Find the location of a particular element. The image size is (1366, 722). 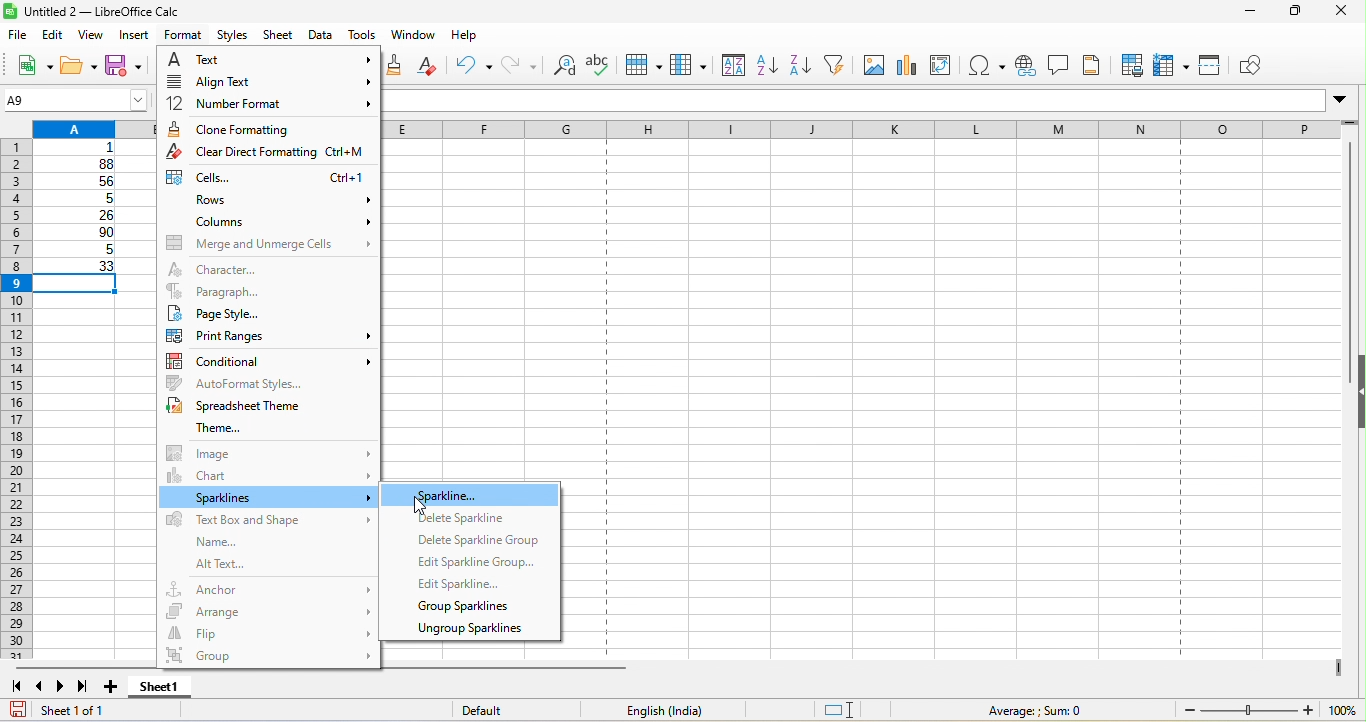

show draw function is located at coordinates (1255, 67).